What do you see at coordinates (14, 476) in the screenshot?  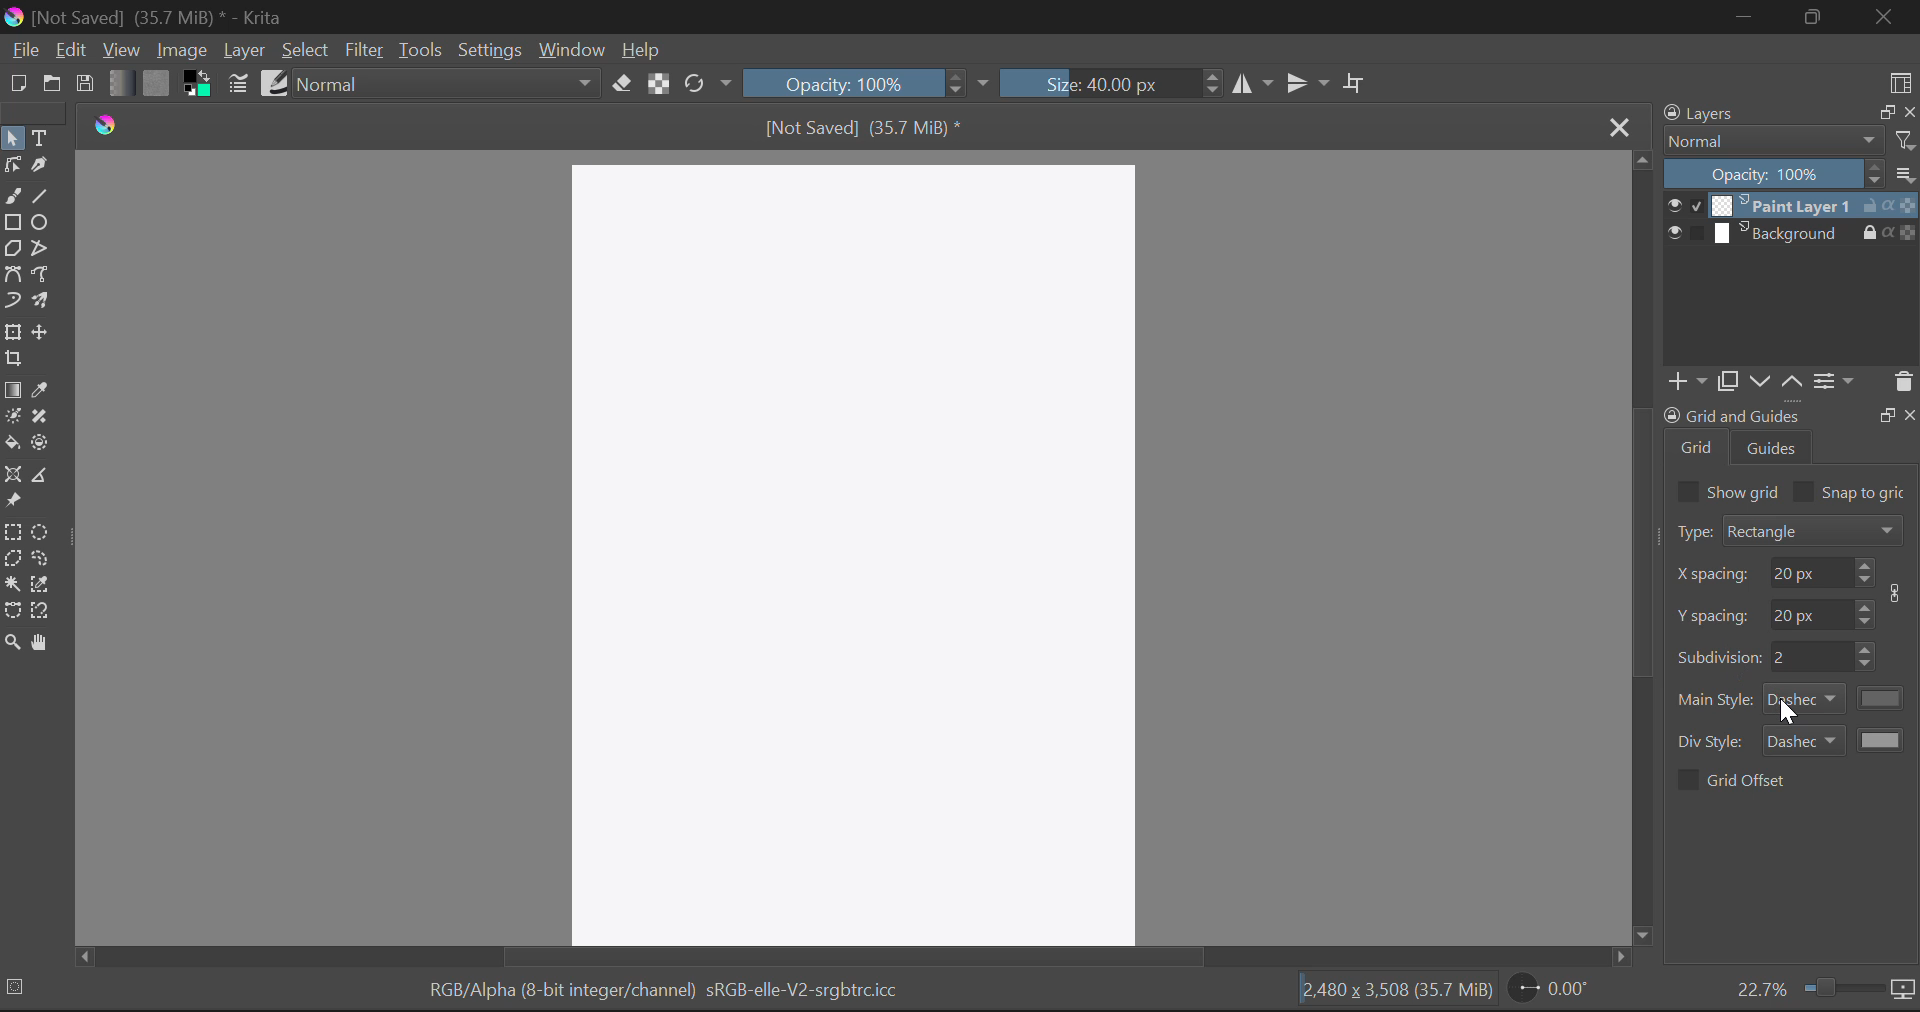 I see `Assistant Tool` at bounding box center [14, 476].